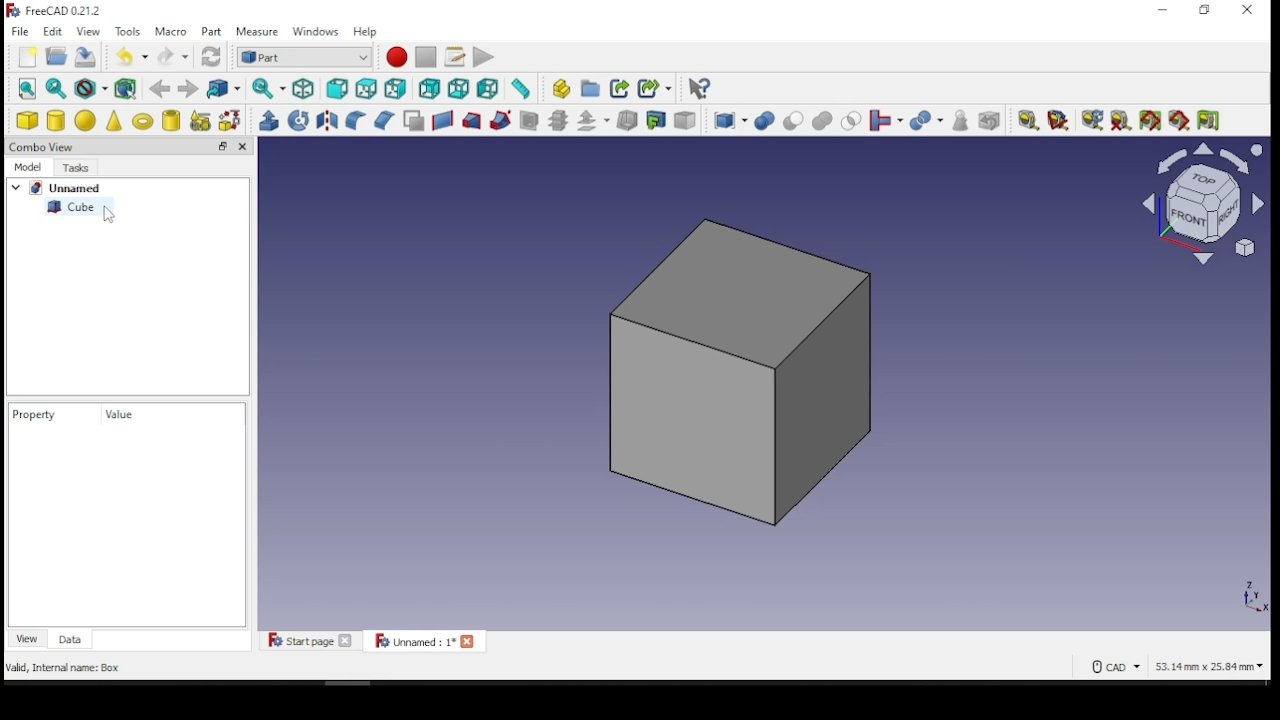 The height and width of the screenshot is (720, 1280). I want to click on part, so click(214, 31).